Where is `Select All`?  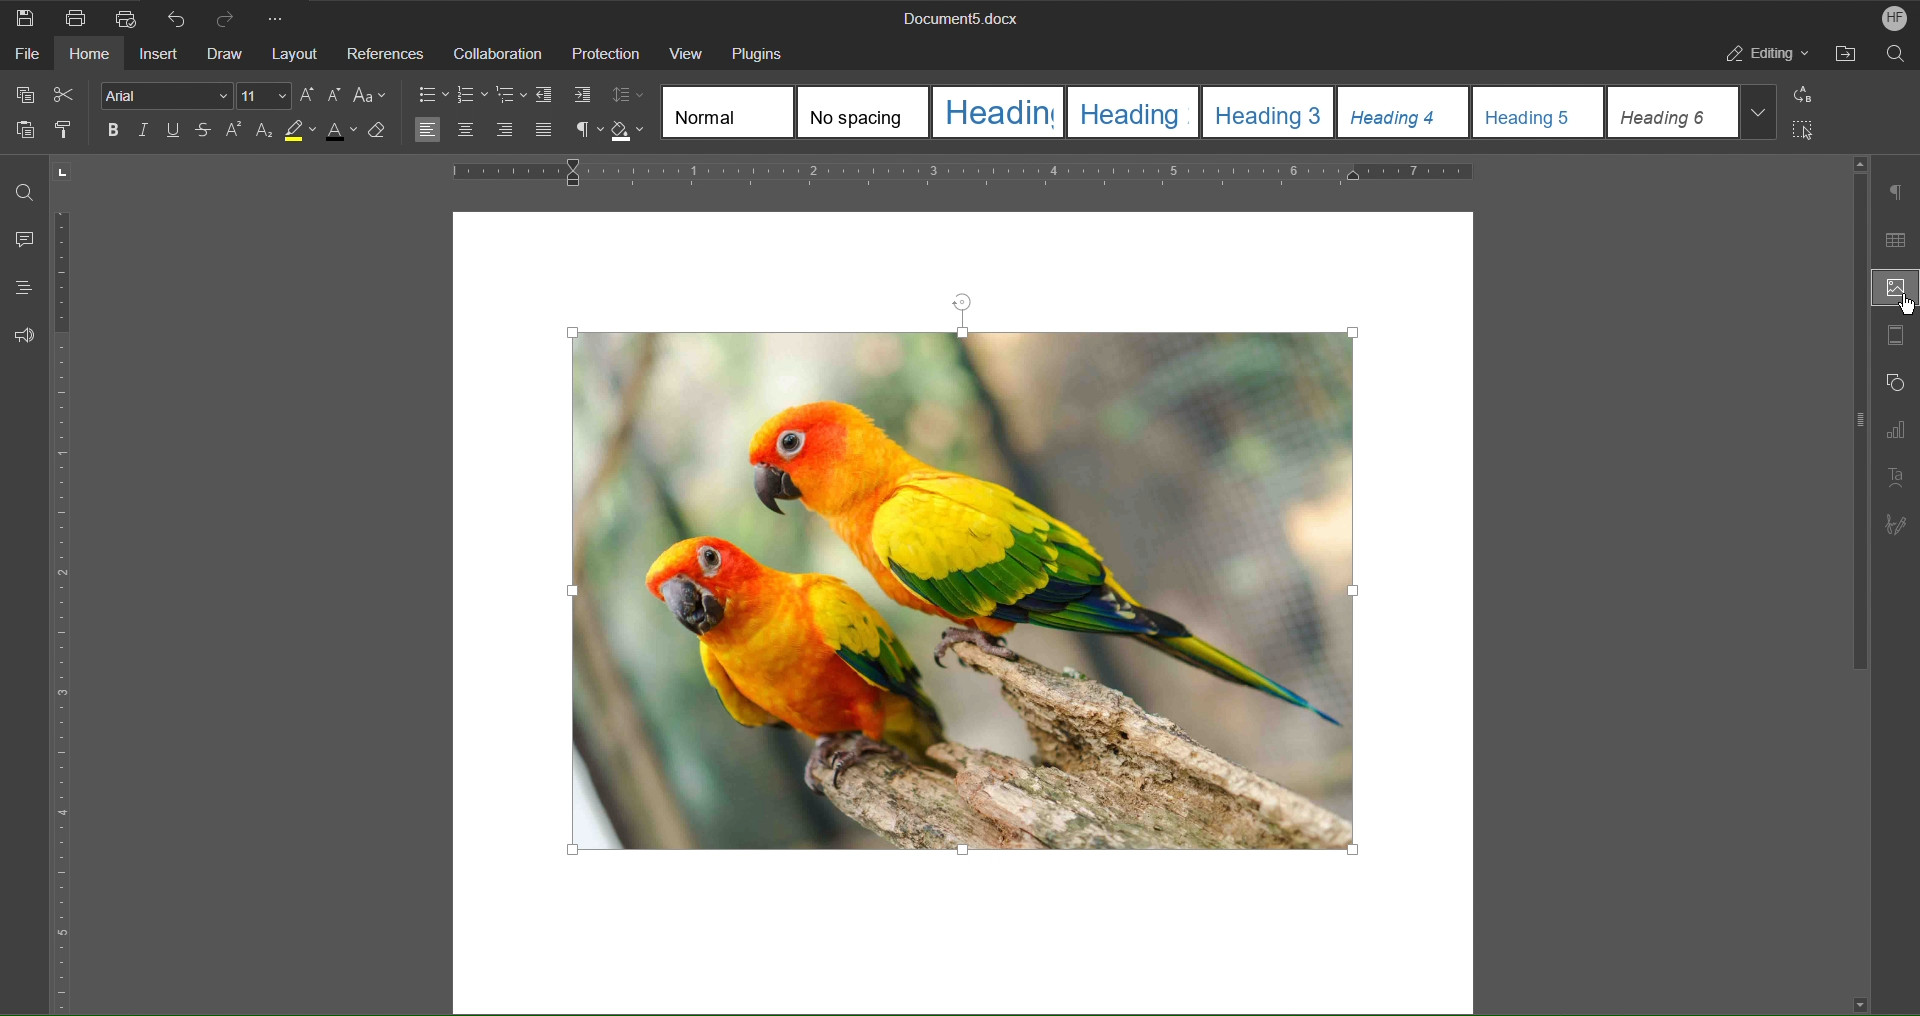
Select All is located at coordinates (1810, 134).